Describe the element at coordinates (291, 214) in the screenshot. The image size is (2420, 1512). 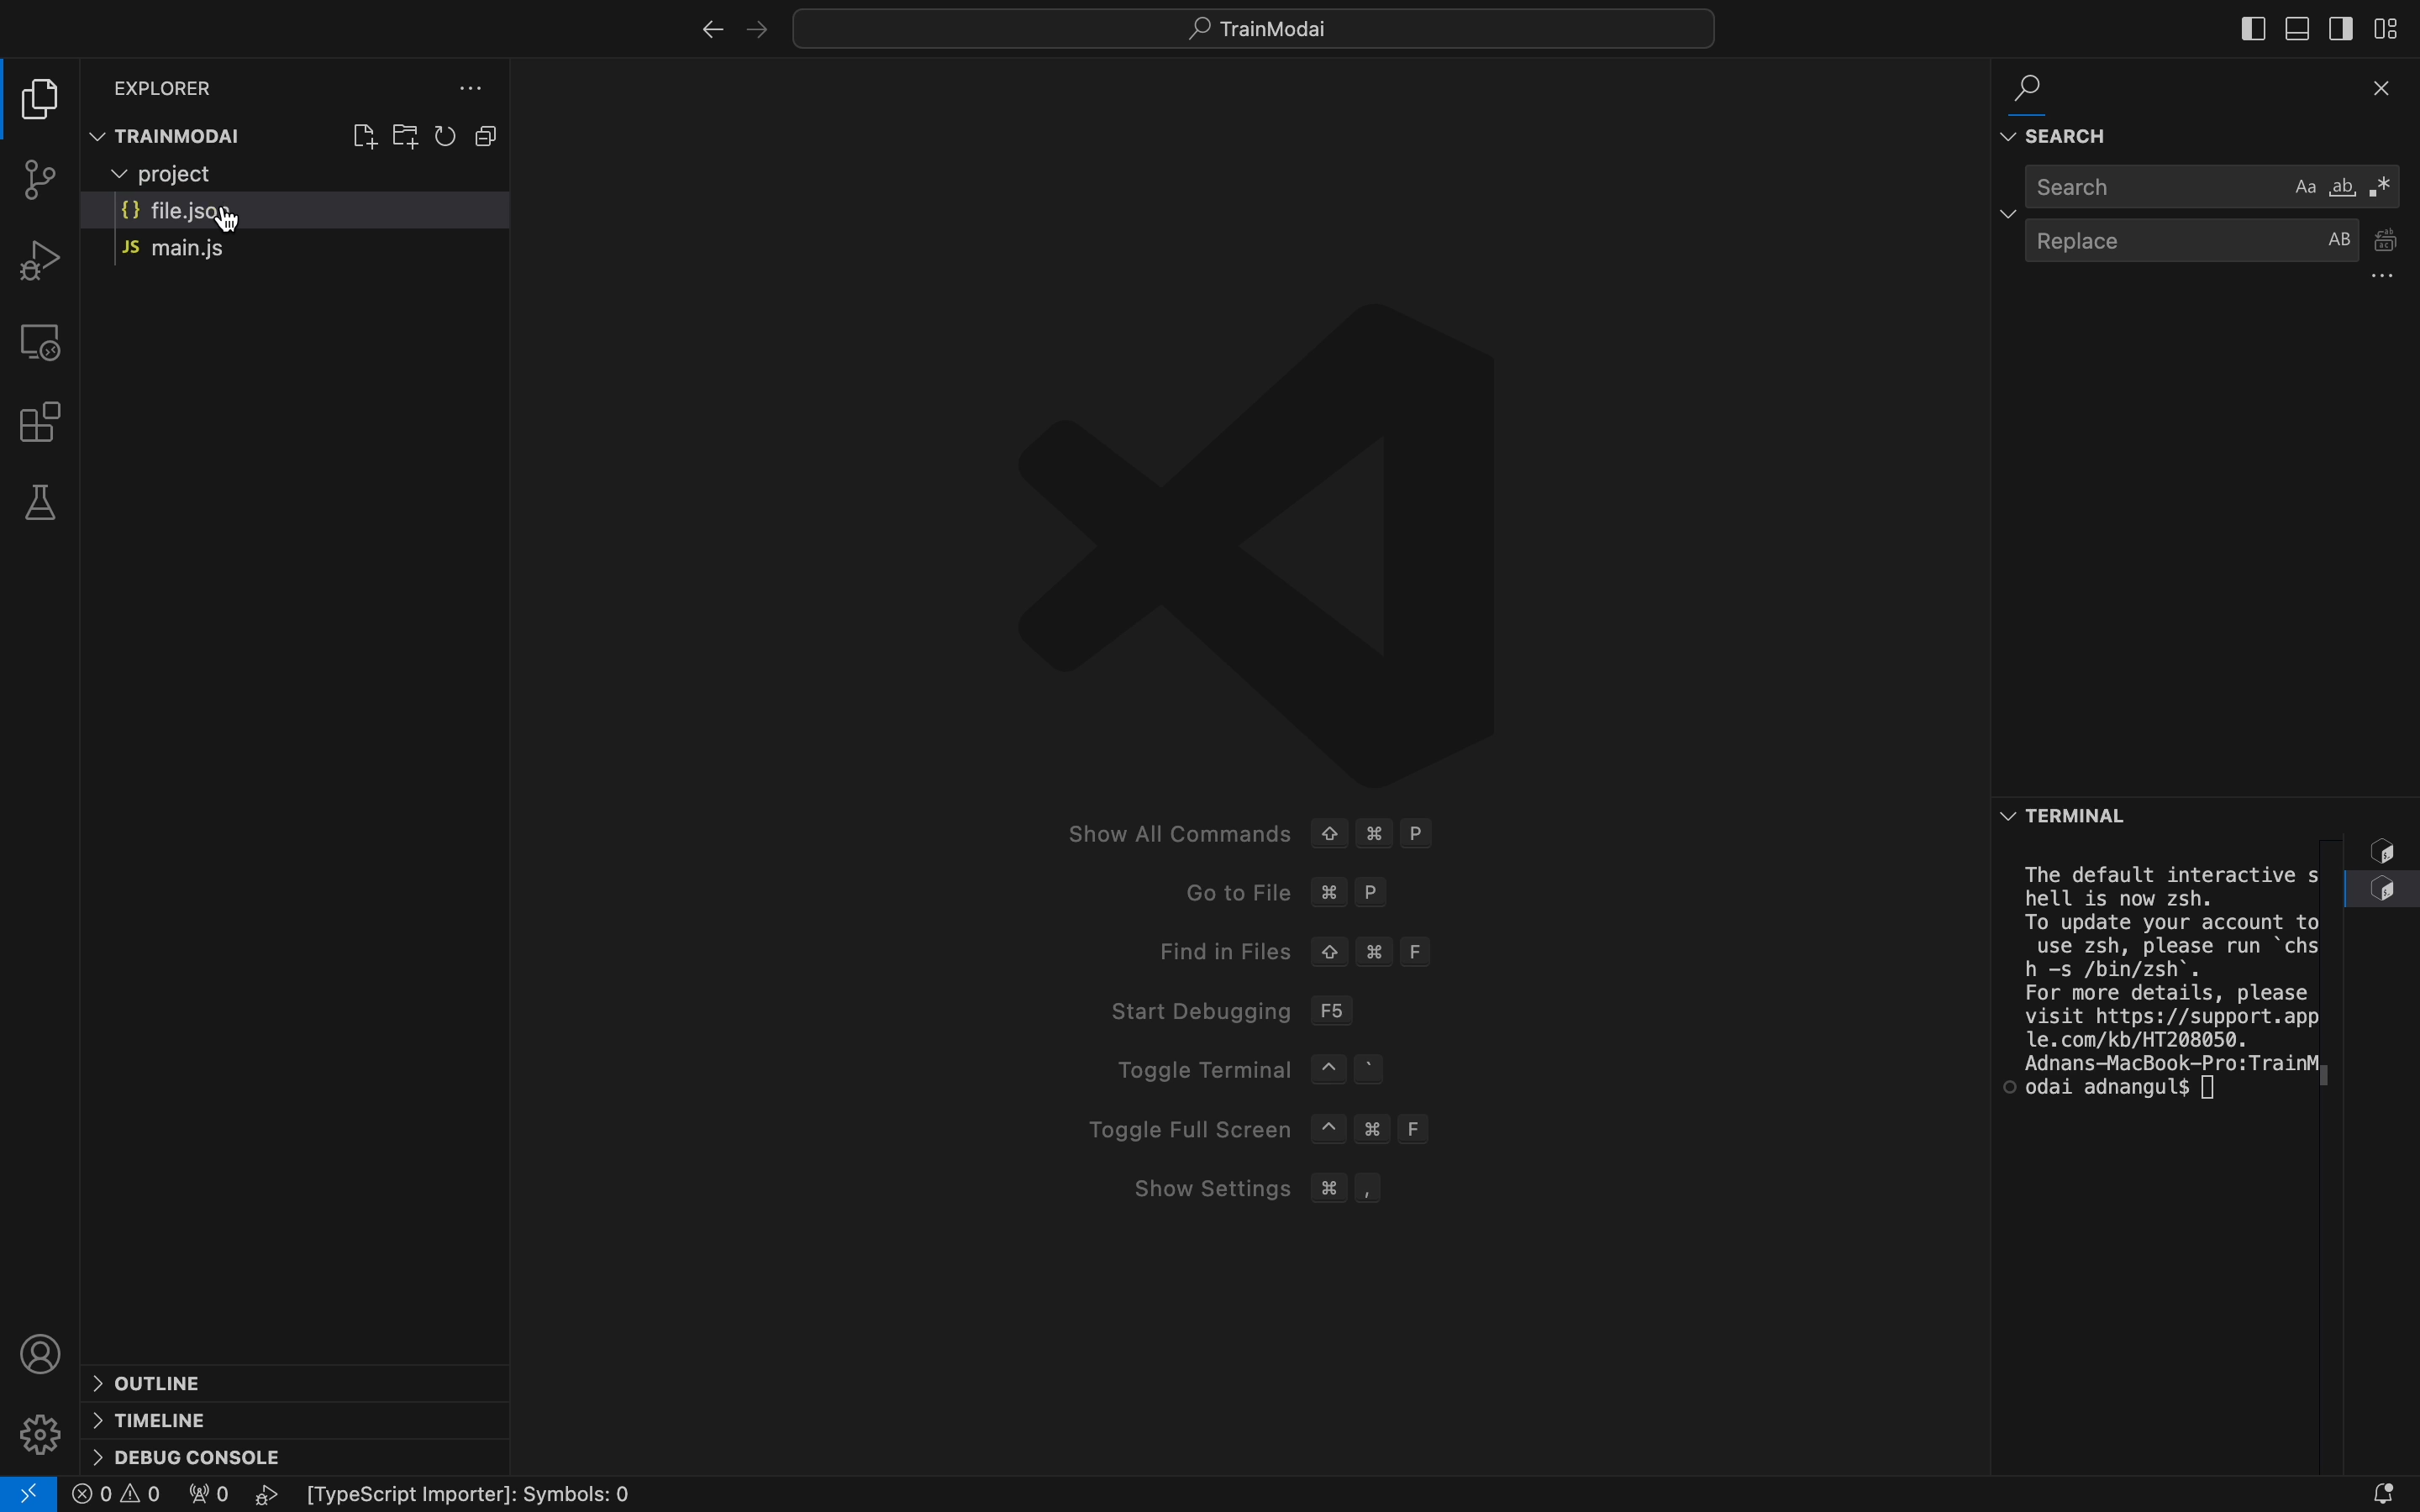
I see `file.json` at that location.